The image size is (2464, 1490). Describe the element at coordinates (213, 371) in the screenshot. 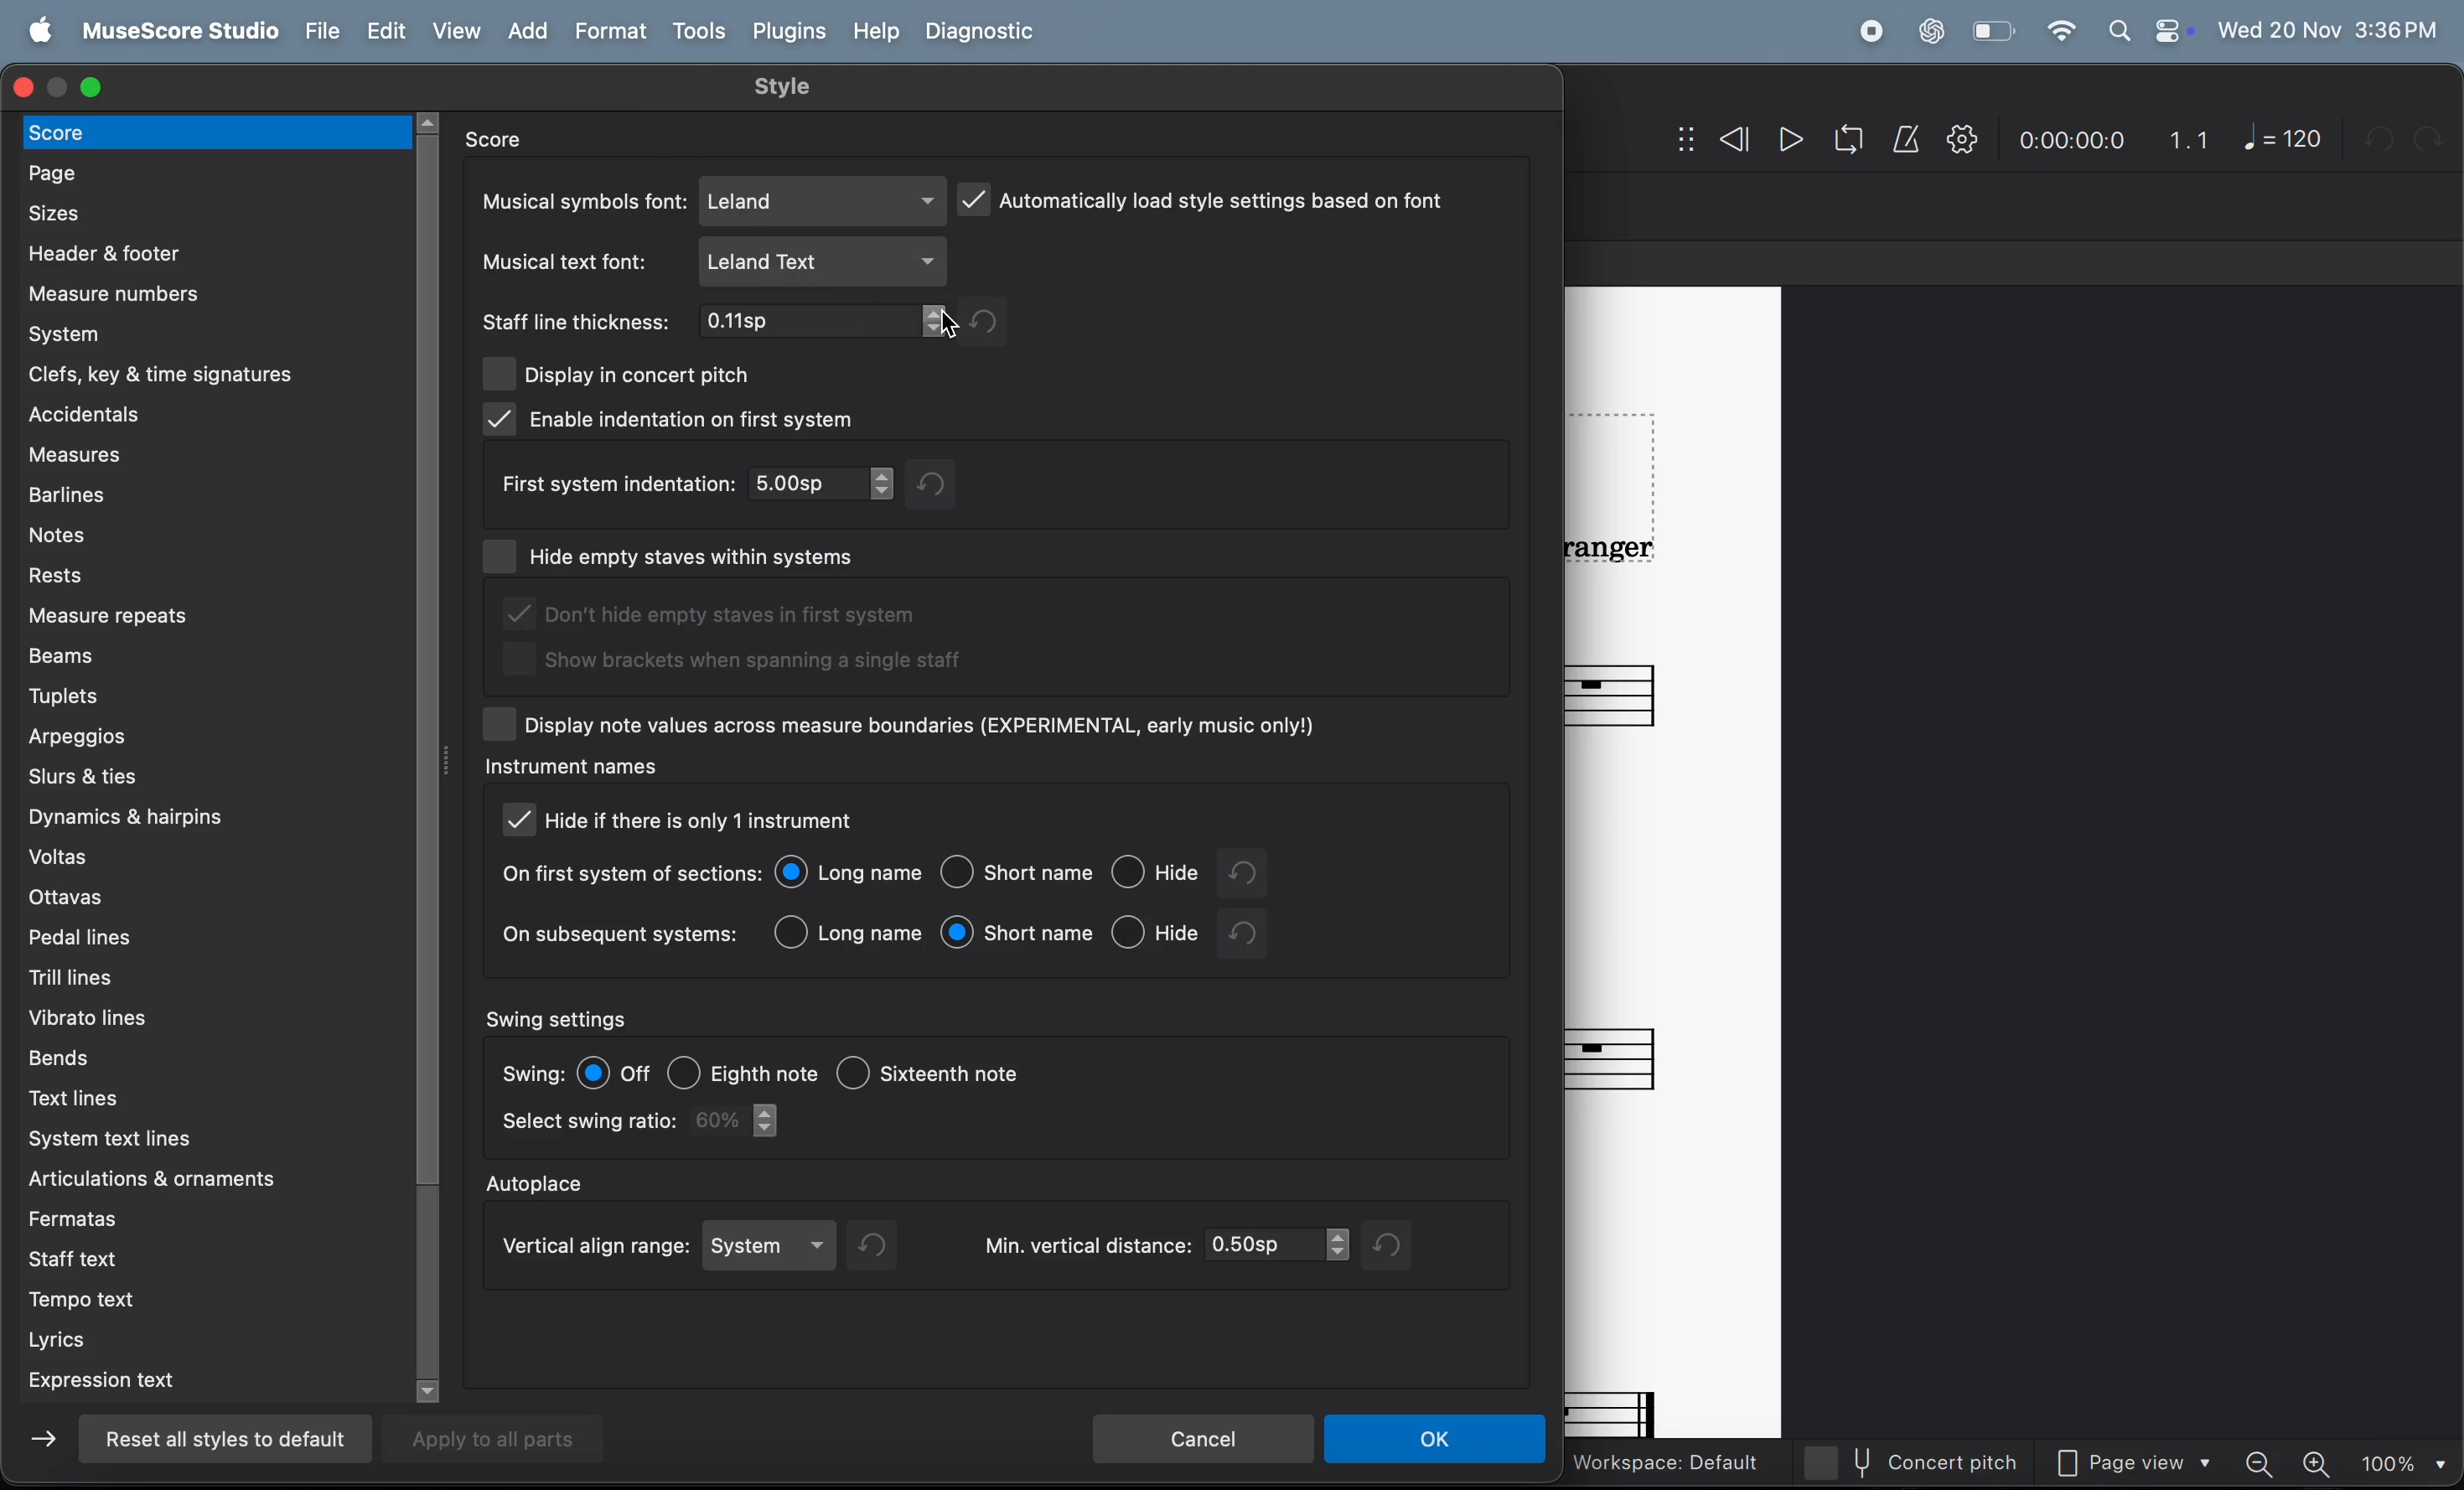

I see `clefs key and time signatures` at that location.